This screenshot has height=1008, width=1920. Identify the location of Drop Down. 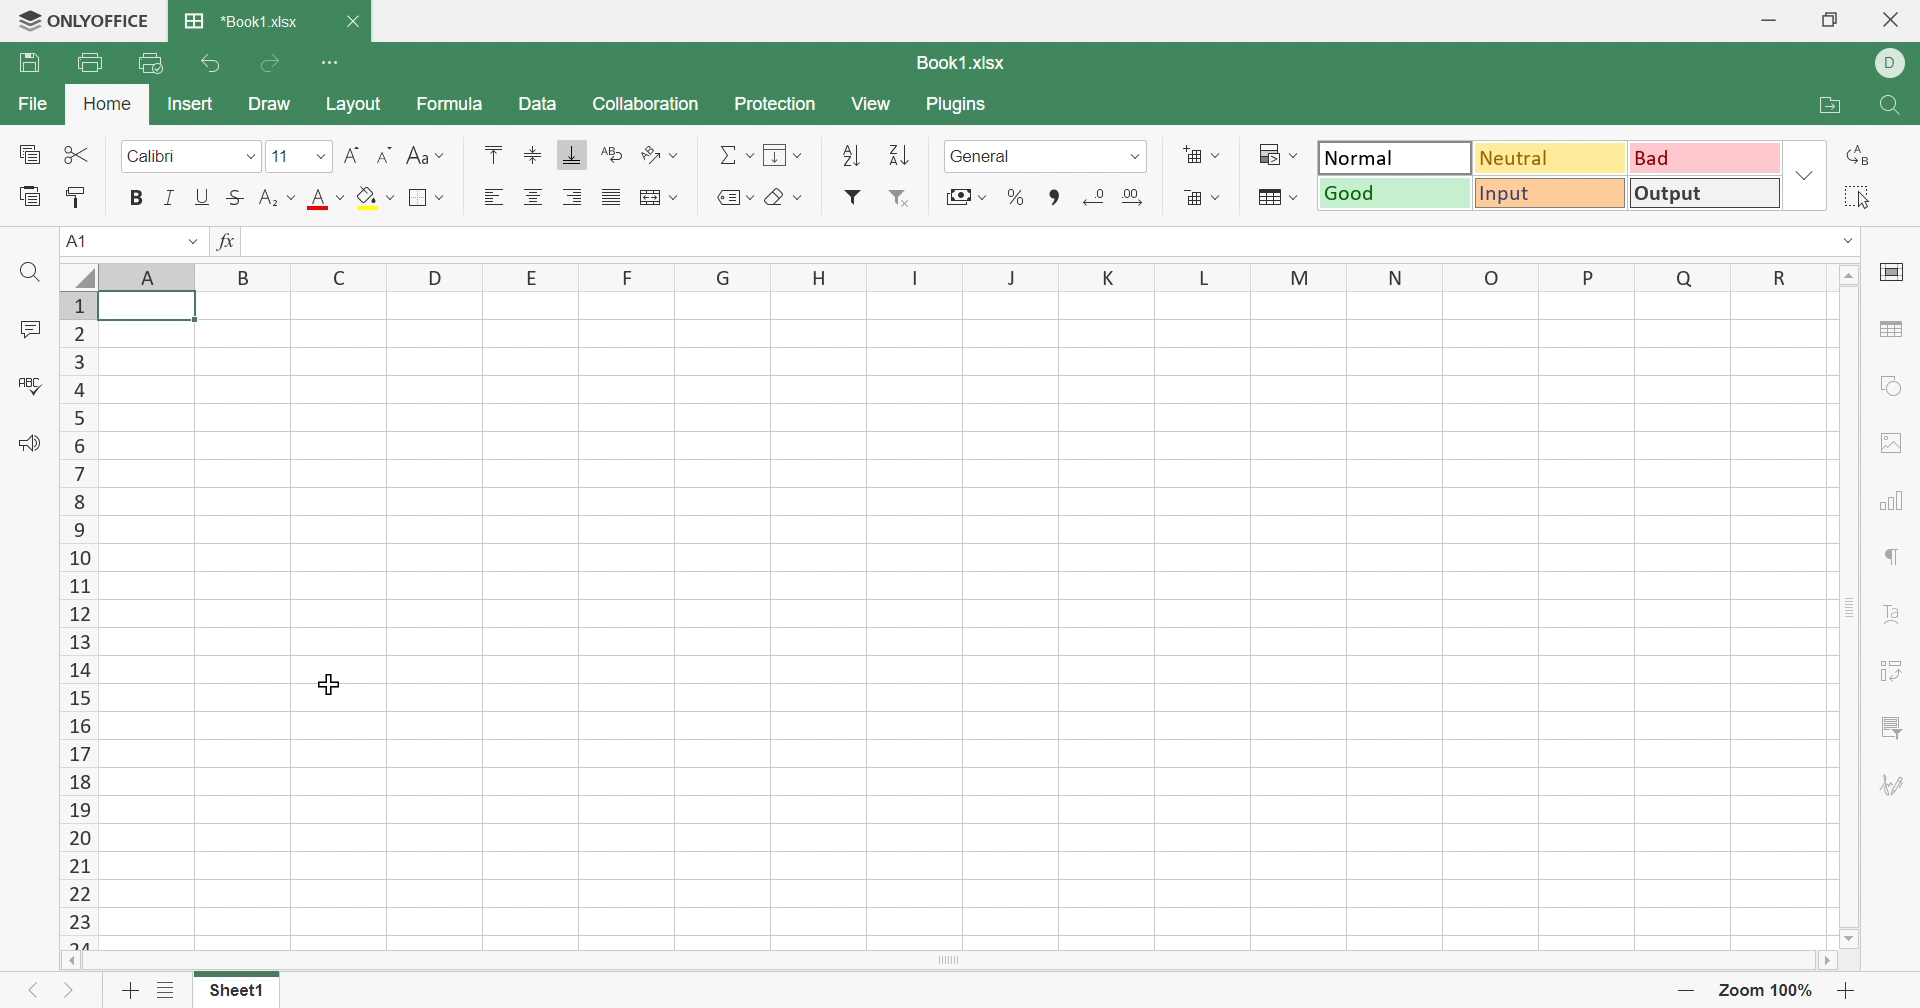
(293, 197).